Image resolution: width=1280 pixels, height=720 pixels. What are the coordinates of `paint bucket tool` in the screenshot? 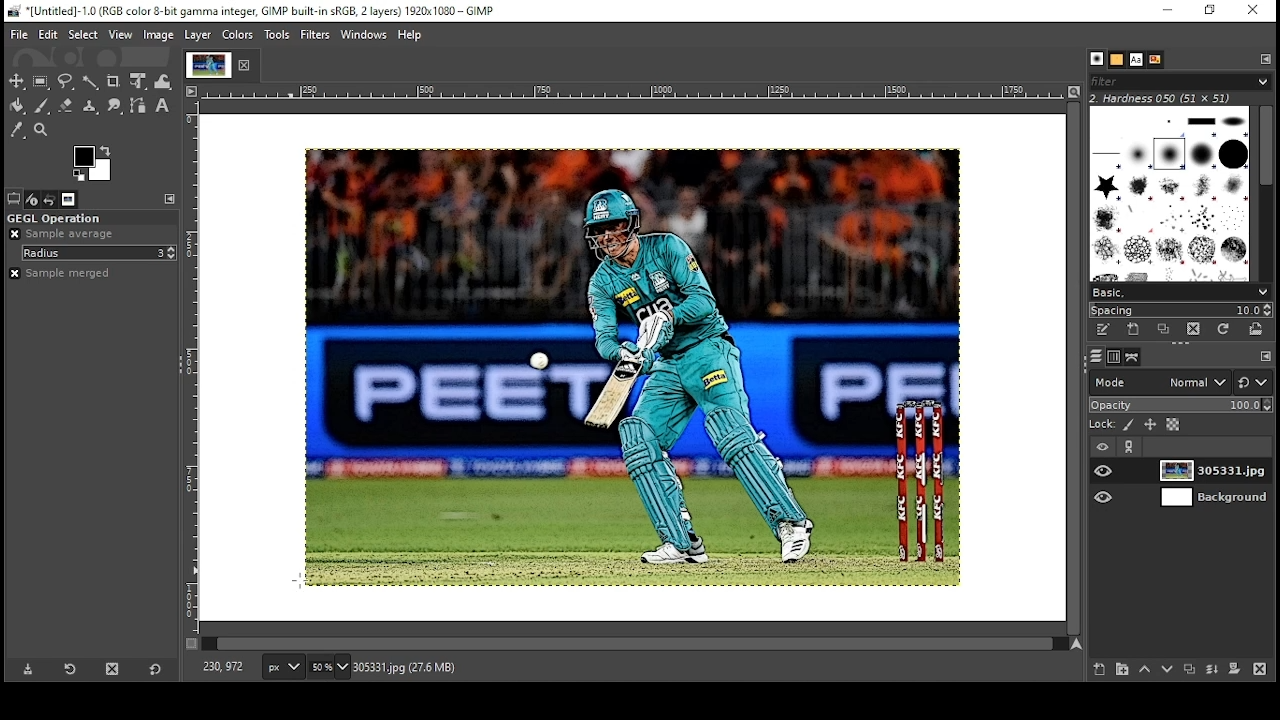 It's located at (18, 105).